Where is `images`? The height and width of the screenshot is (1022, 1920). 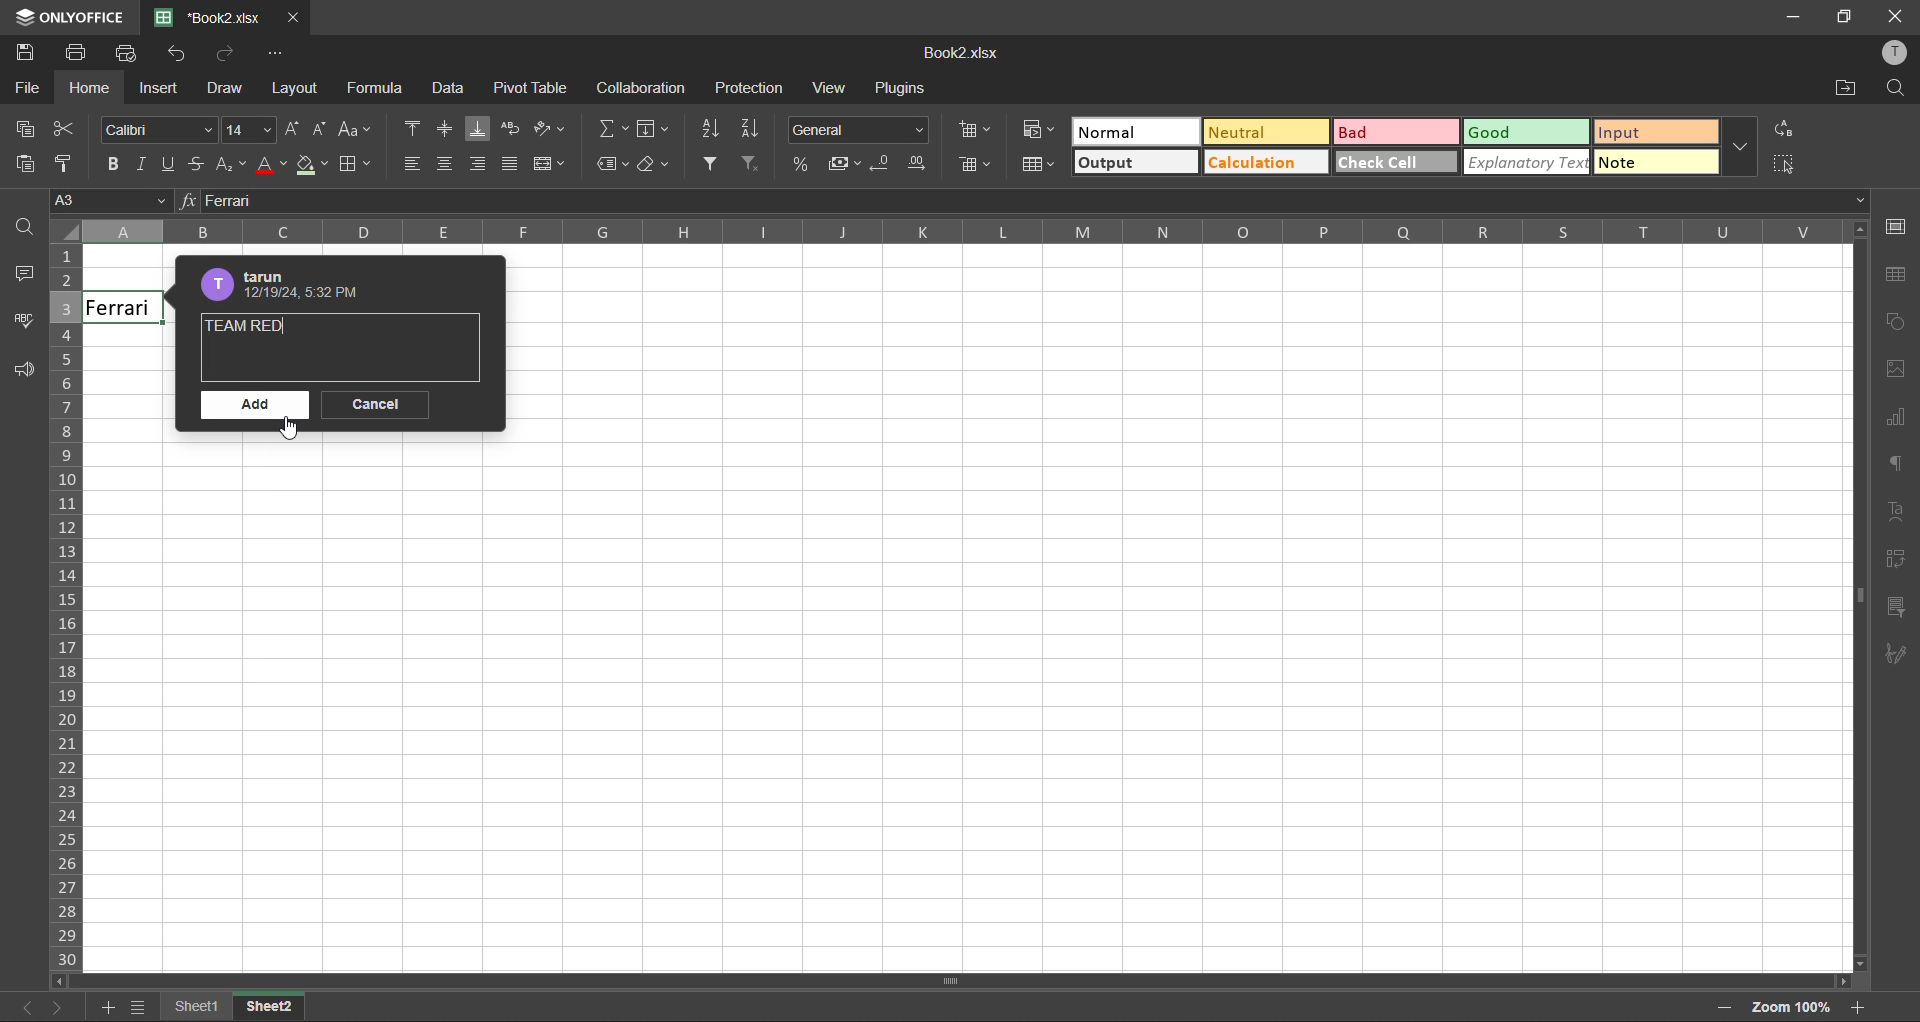 images is located at coordinates (1901, 373).